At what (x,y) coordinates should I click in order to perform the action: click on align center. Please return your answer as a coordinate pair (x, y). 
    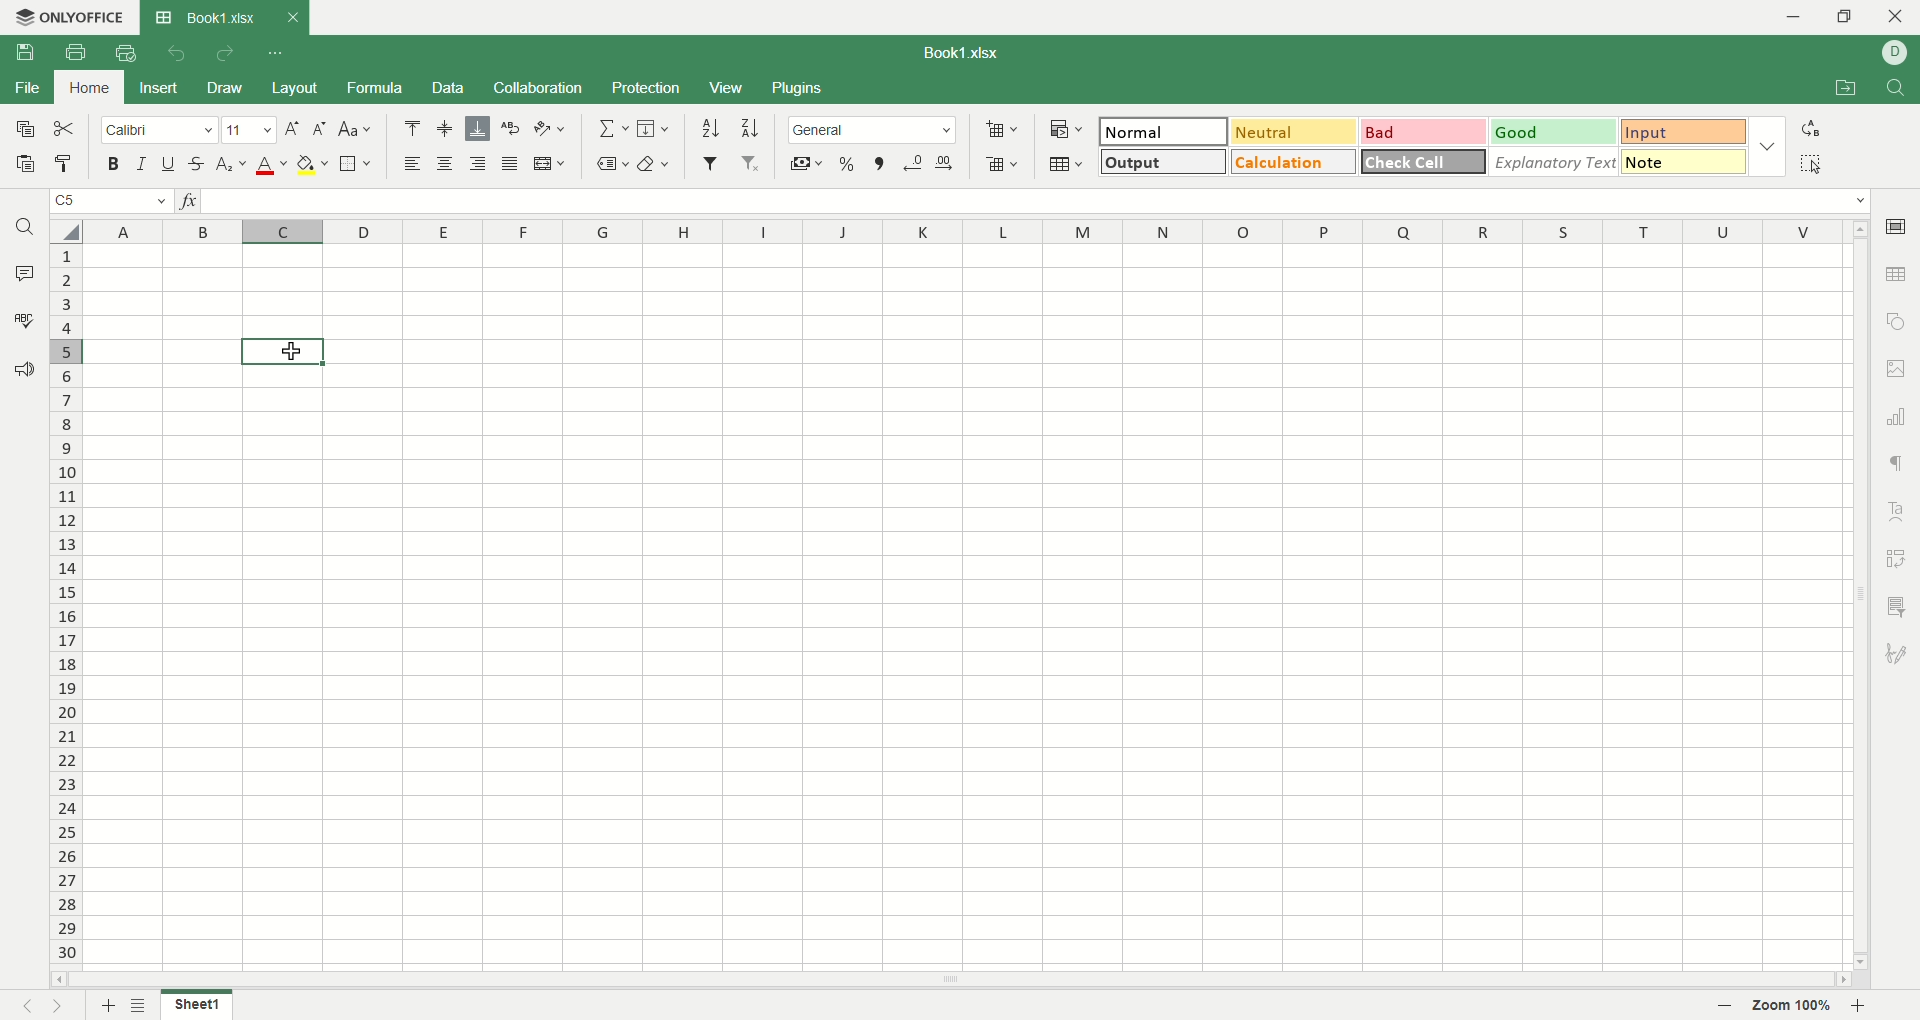
    Looking at the image, I should click on (449, 165).